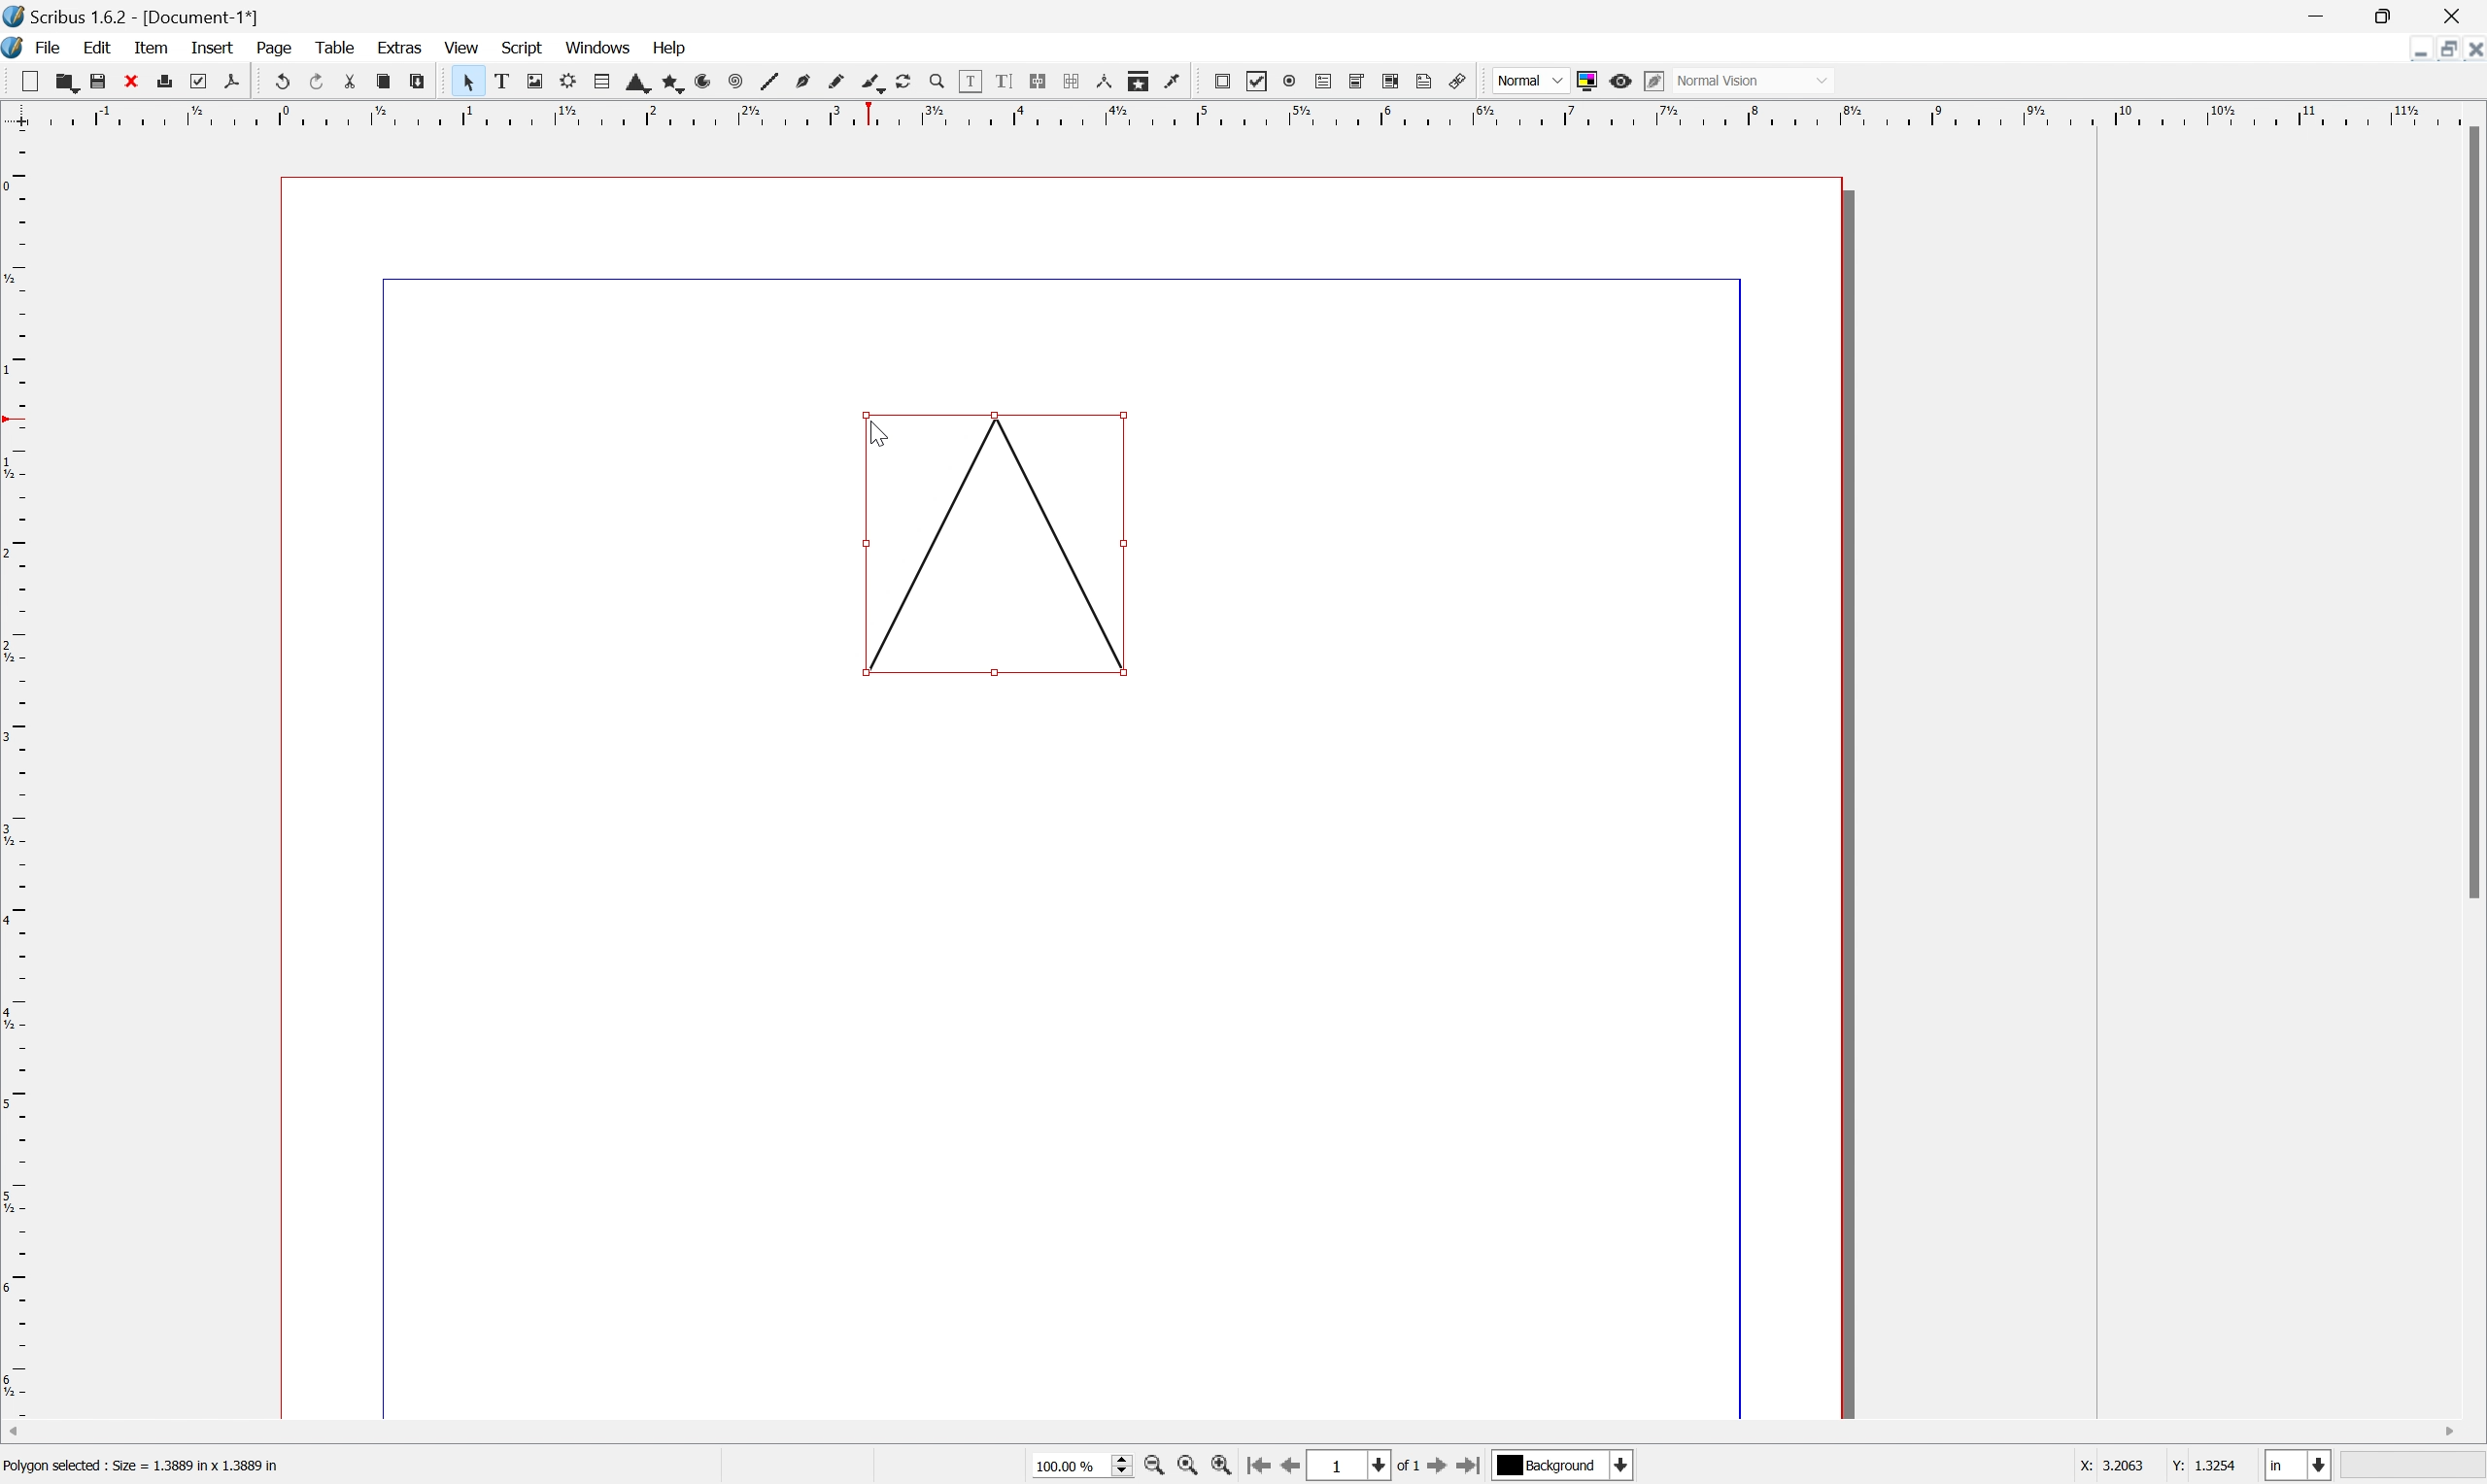  What do you see at coordinates (1104, 83) in the screenshot?
I see `Measurements` at bounding box center [1104, 83].